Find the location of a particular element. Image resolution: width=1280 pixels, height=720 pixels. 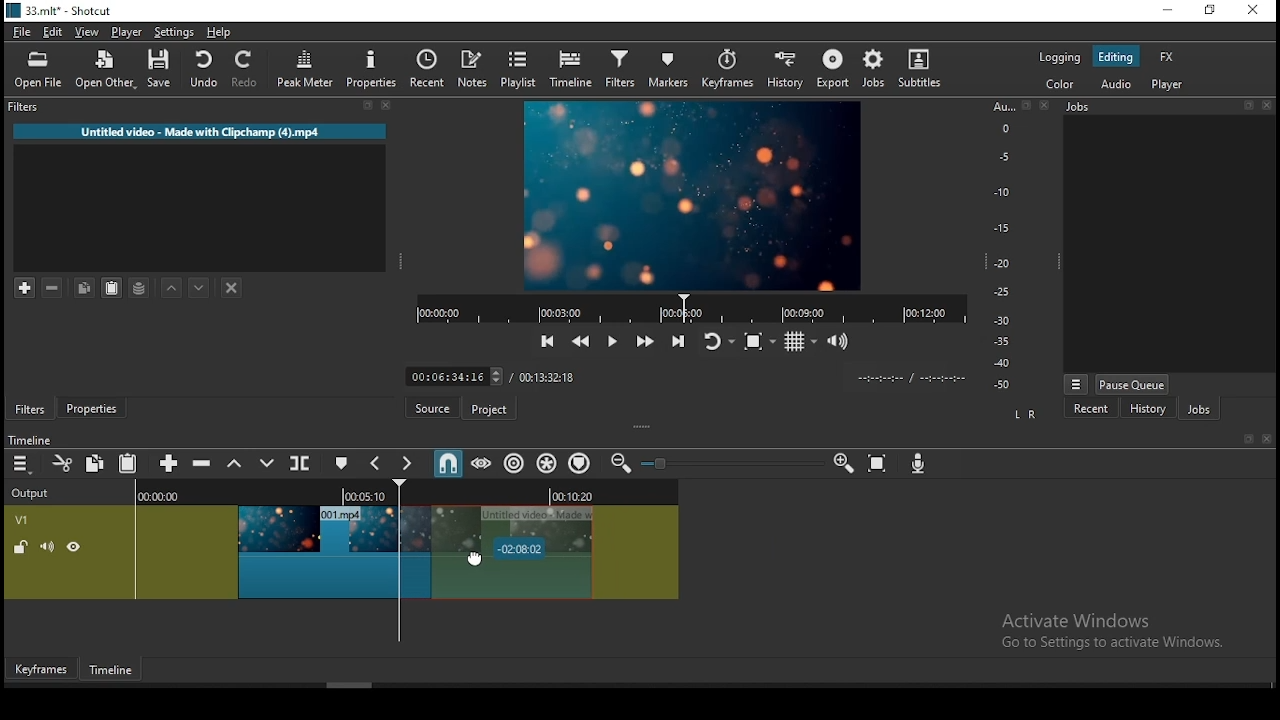

keyframes is located at coordinates (727, 70).